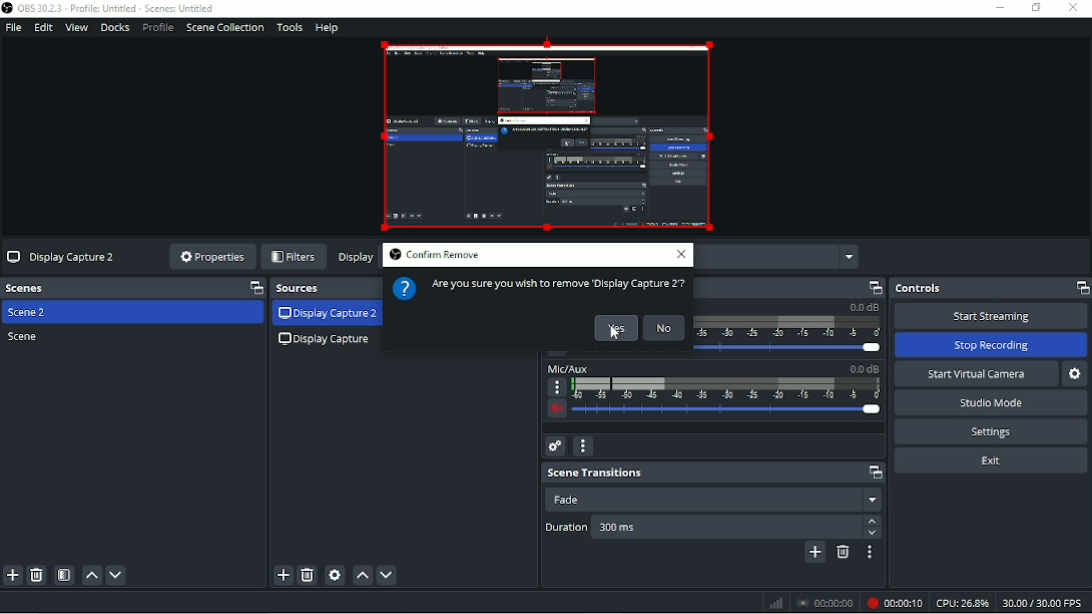 The image size is (1092, 614). What do you see at coordinates (355, 259) in the screenshot?
I see `Display` at bounding box center [355, 259].